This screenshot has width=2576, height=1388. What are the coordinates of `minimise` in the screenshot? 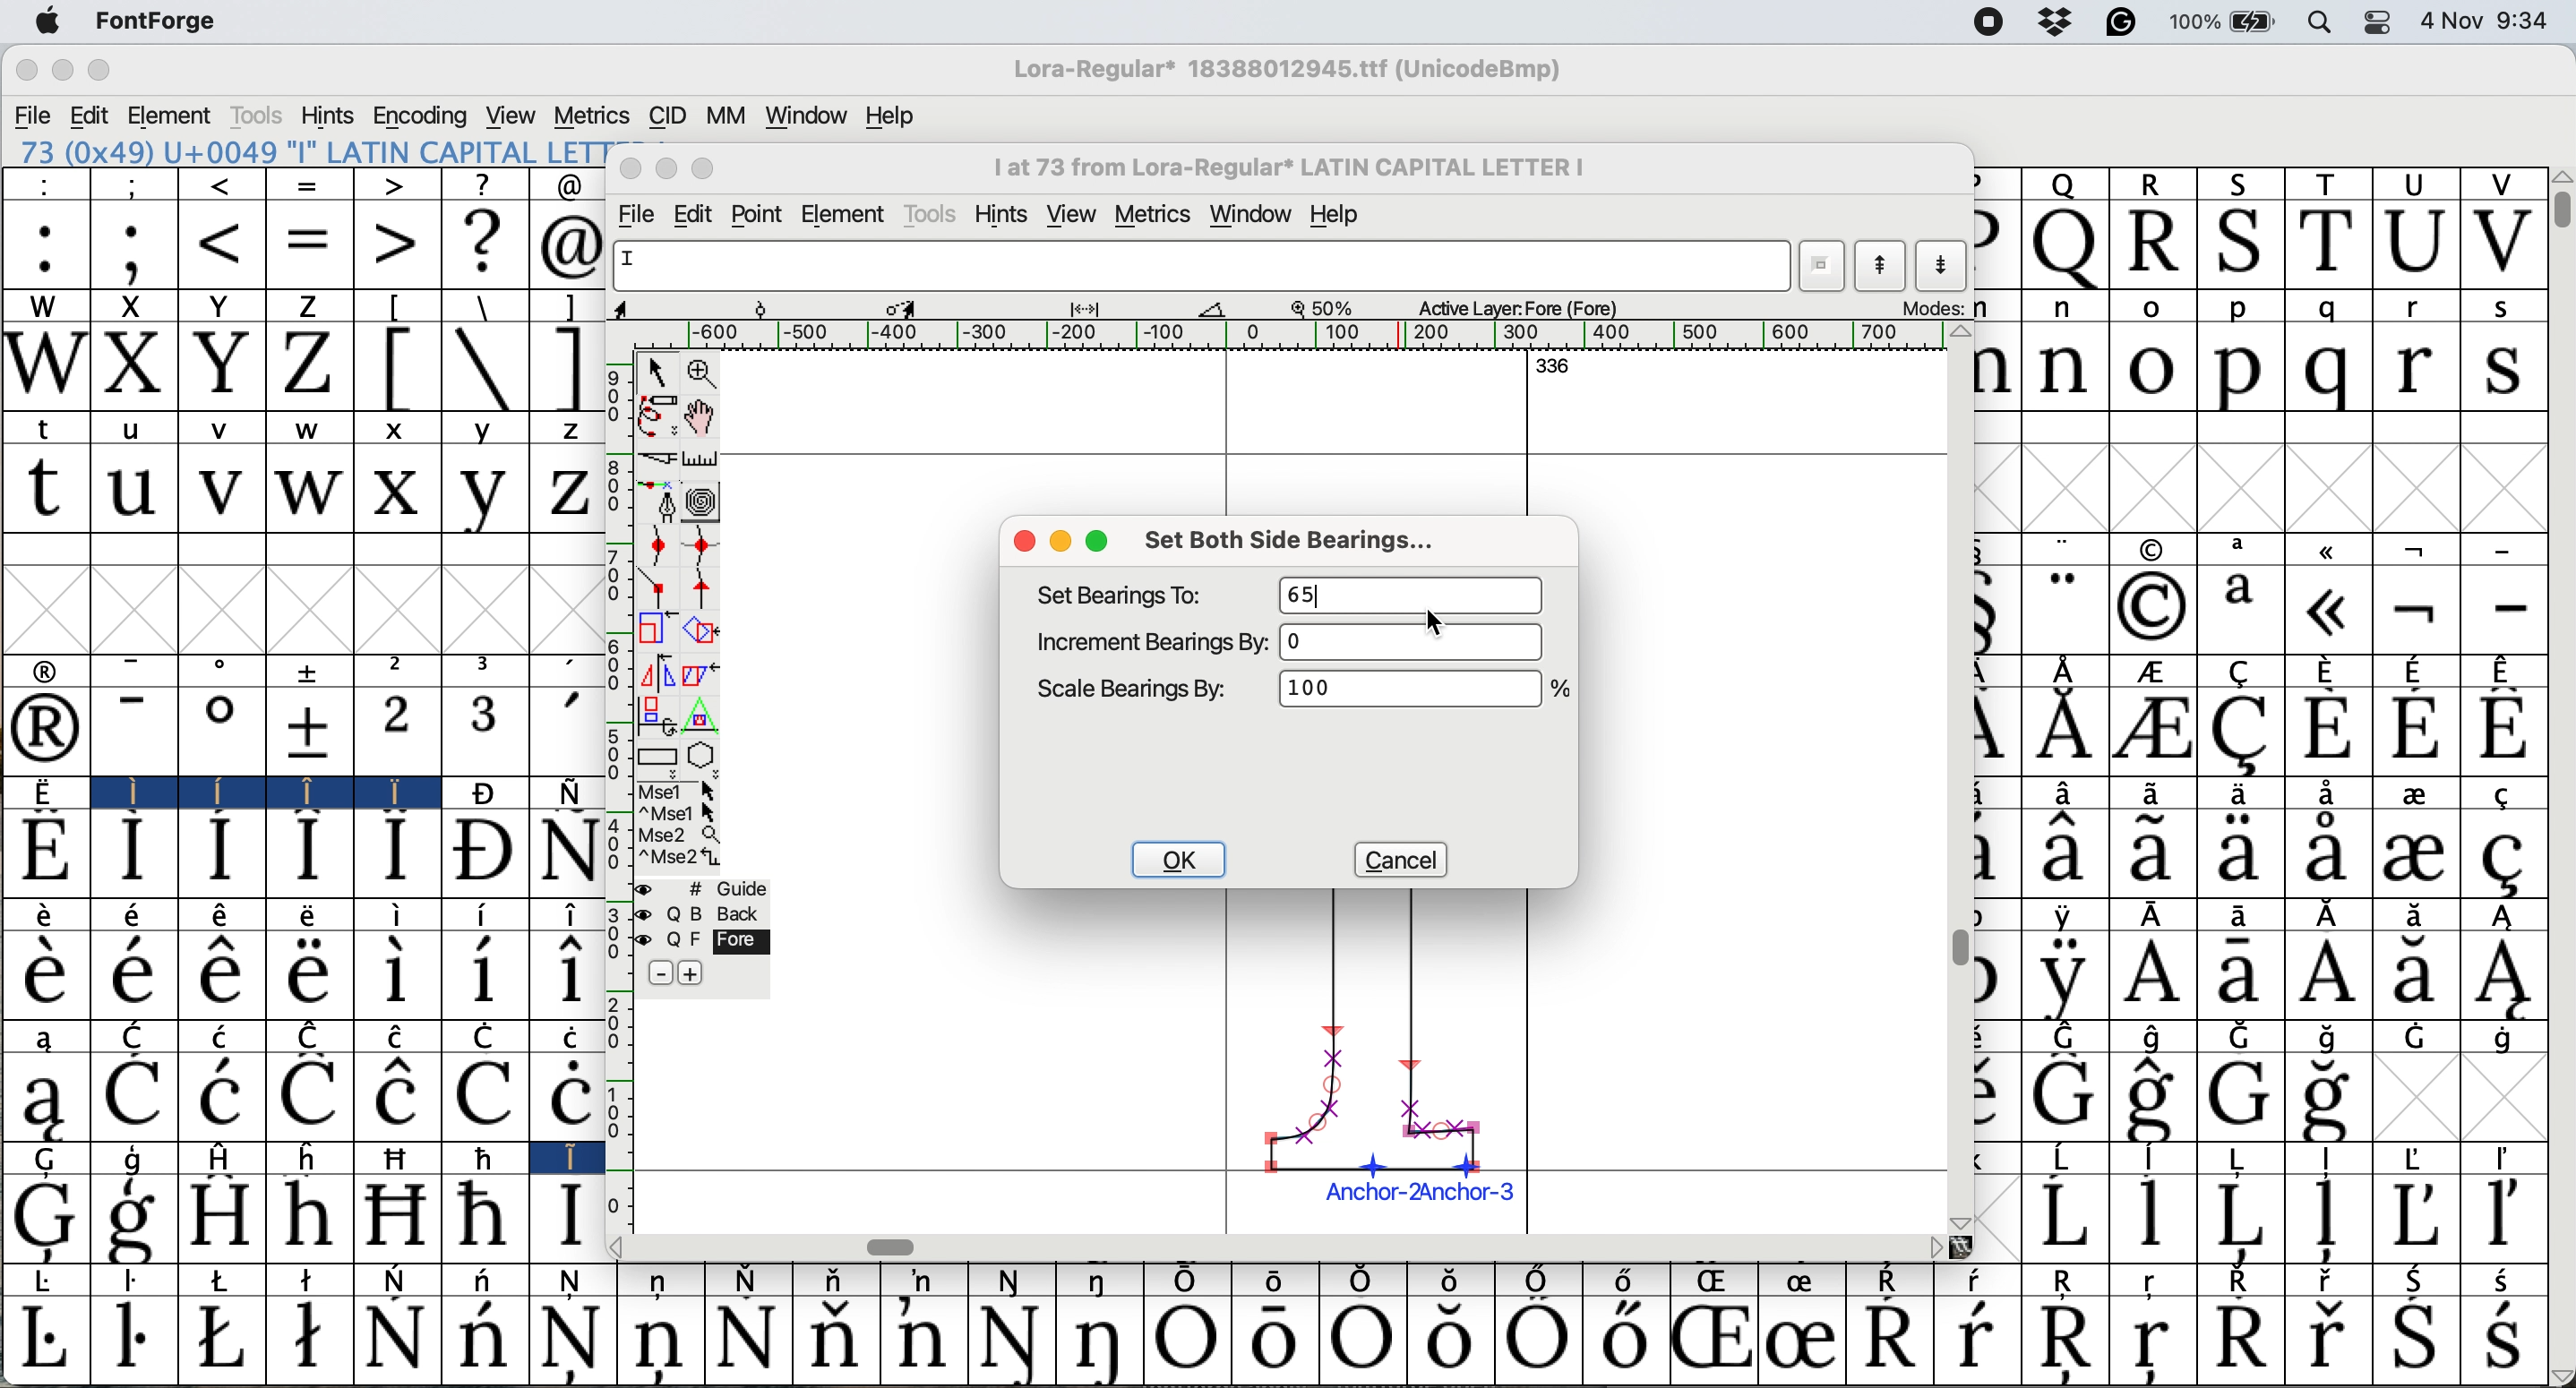 It's located at (1061, 540).